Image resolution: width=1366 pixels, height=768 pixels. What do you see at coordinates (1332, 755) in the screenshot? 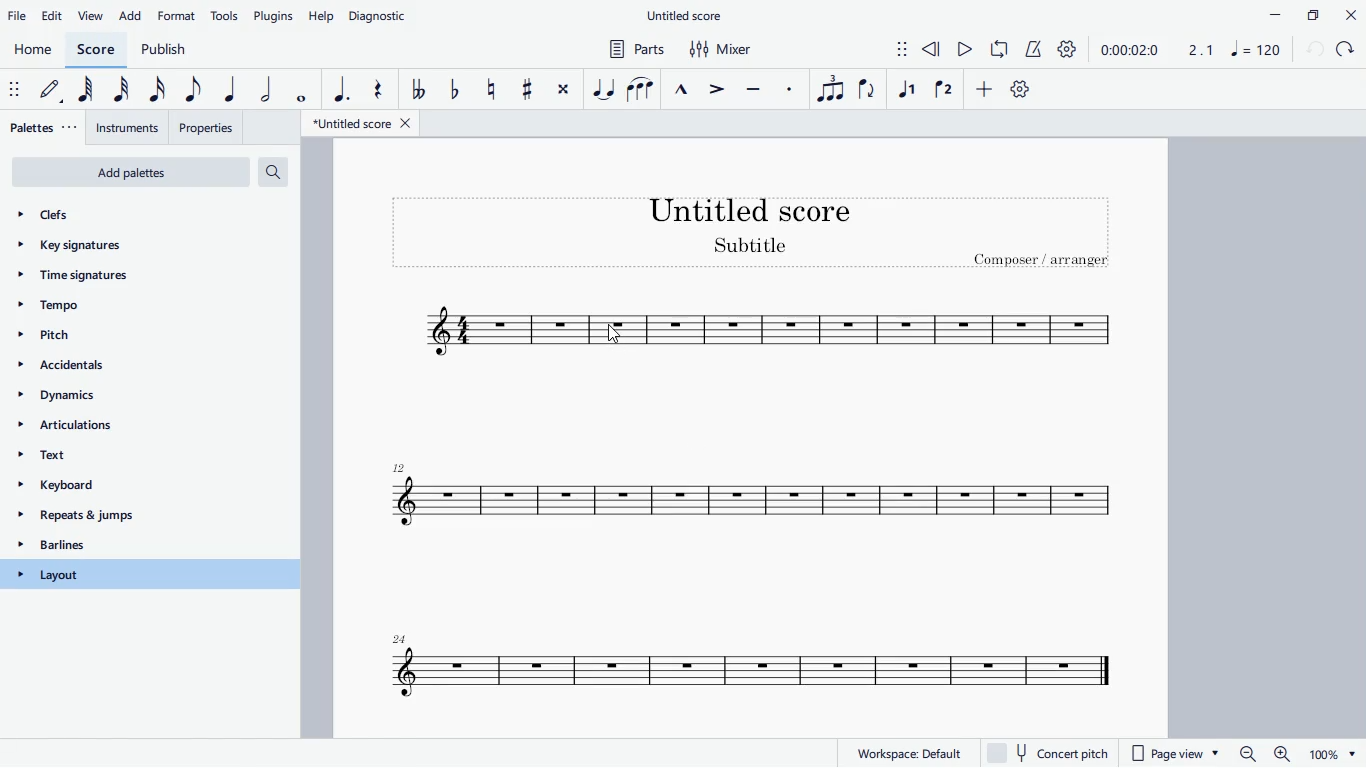
I see `page zoom level` at bounding box center [1332, 755].